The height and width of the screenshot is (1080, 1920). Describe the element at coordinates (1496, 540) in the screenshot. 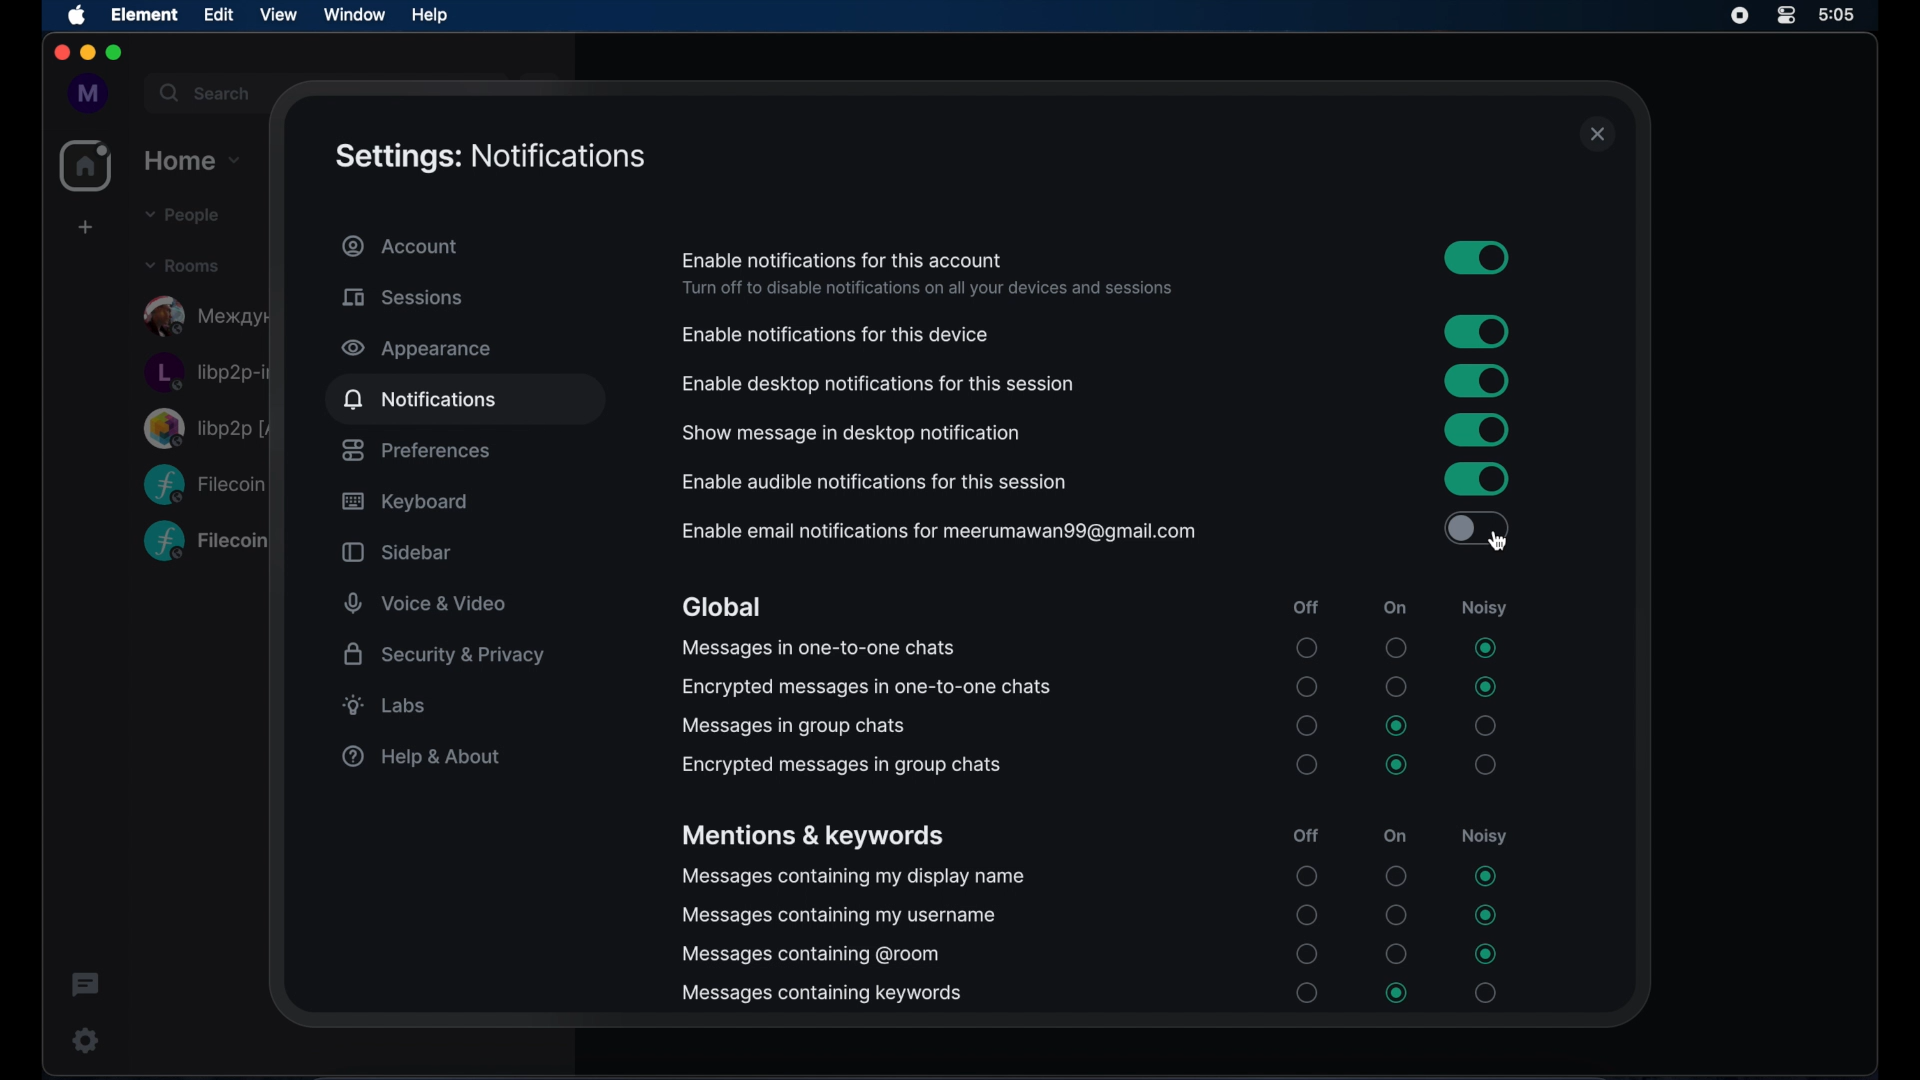

I see `cursor` at that location.